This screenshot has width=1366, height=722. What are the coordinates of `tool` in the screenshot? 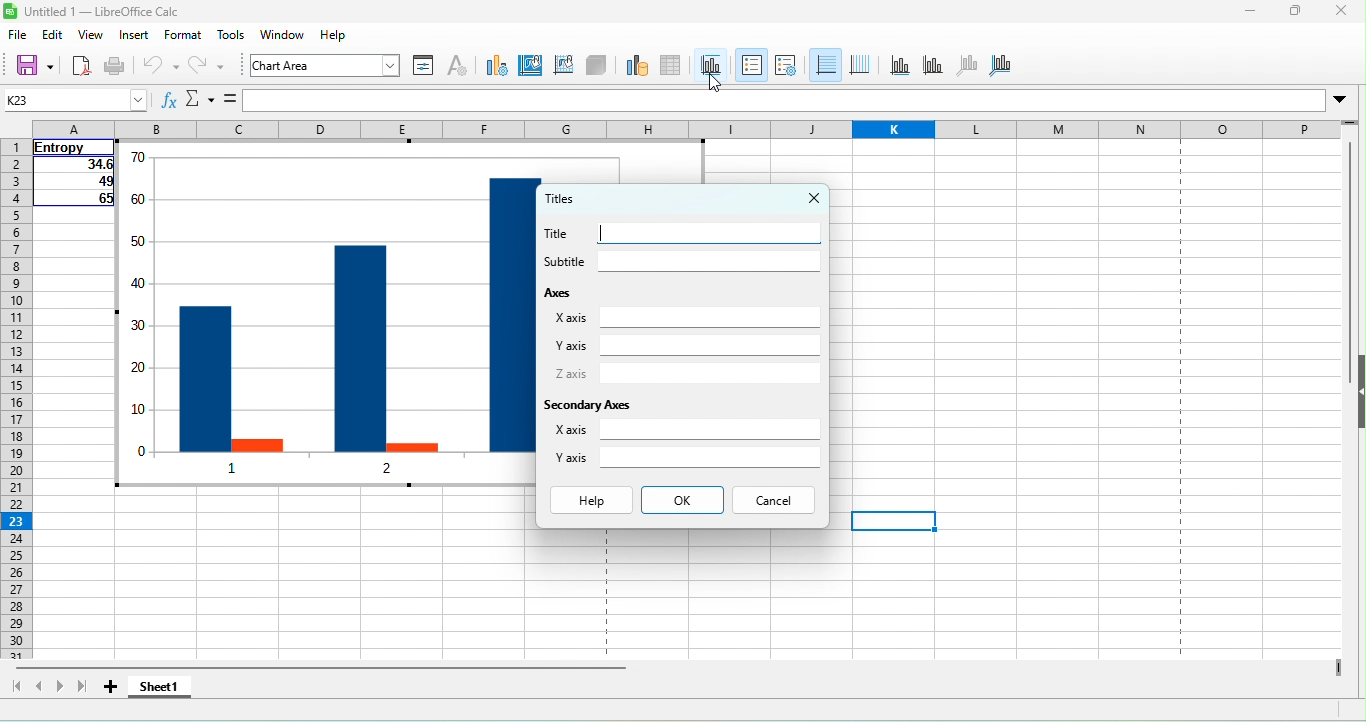 It's located at (231, 37).